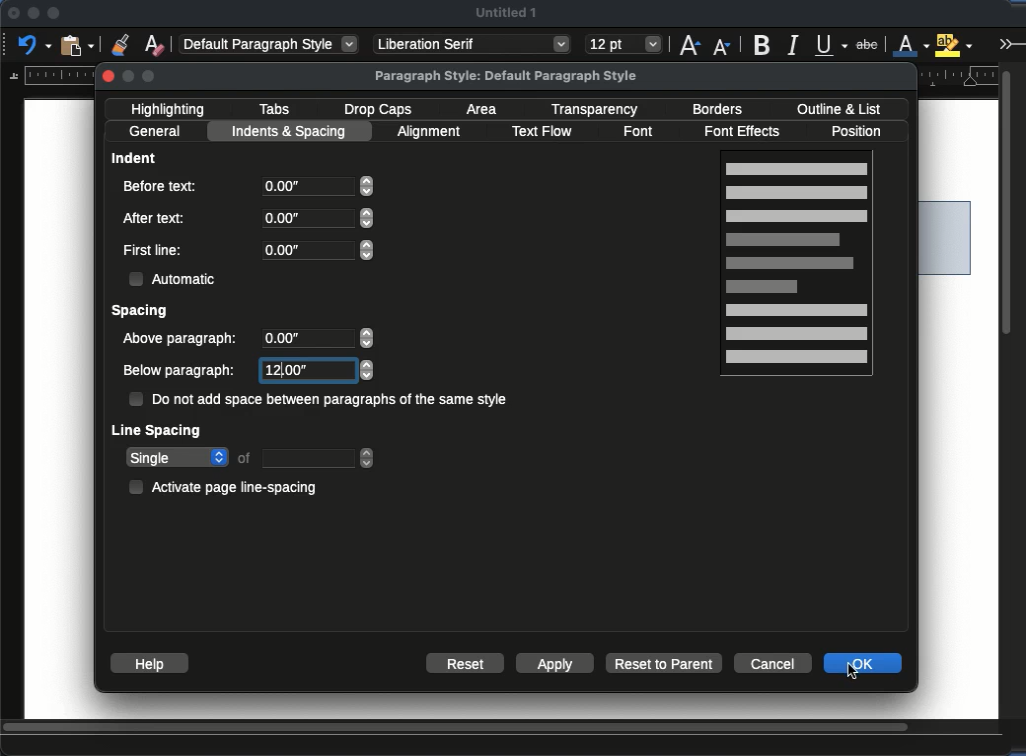 The height and width of the screenshot is (756, 1026). Describe the element at coordinates (832, 45) in the screenshot. I see `underline ` at that location.